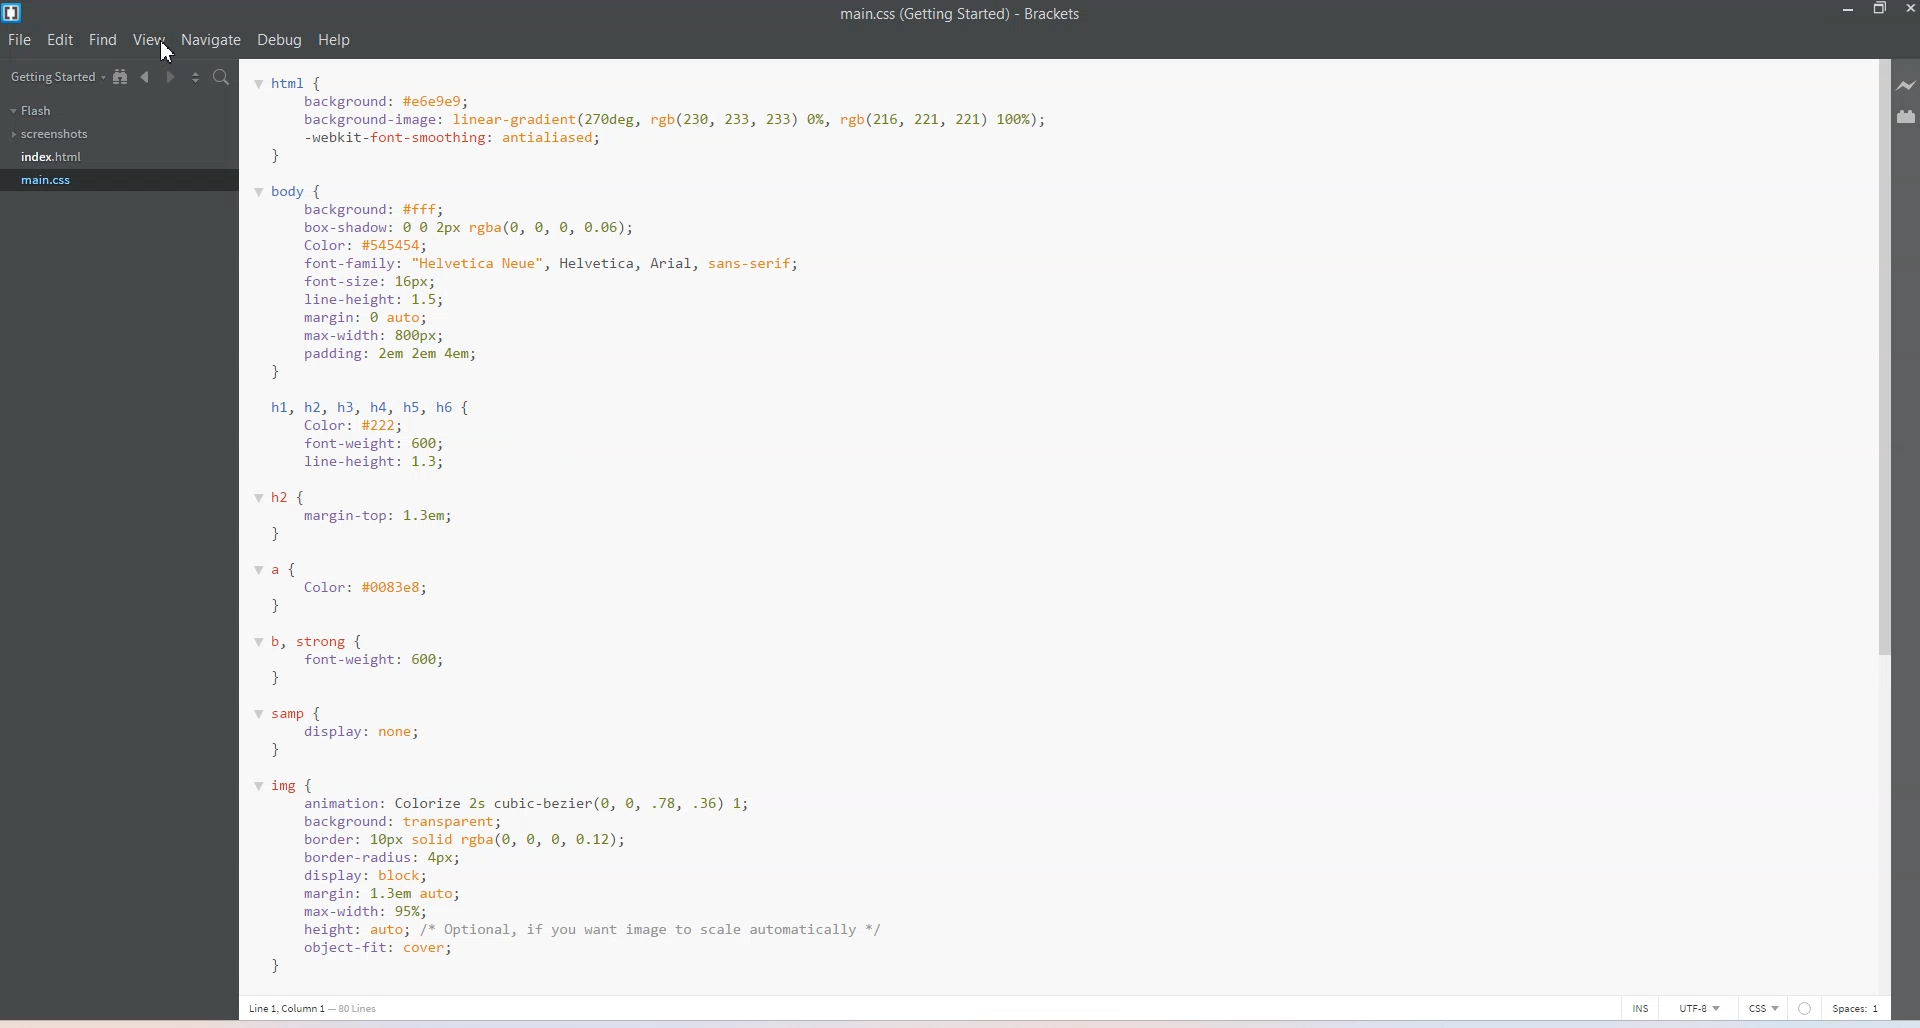 The width and height of the screenshot is (1920, 1028). I want to click on Spaces 1, so click(1859, 1008).